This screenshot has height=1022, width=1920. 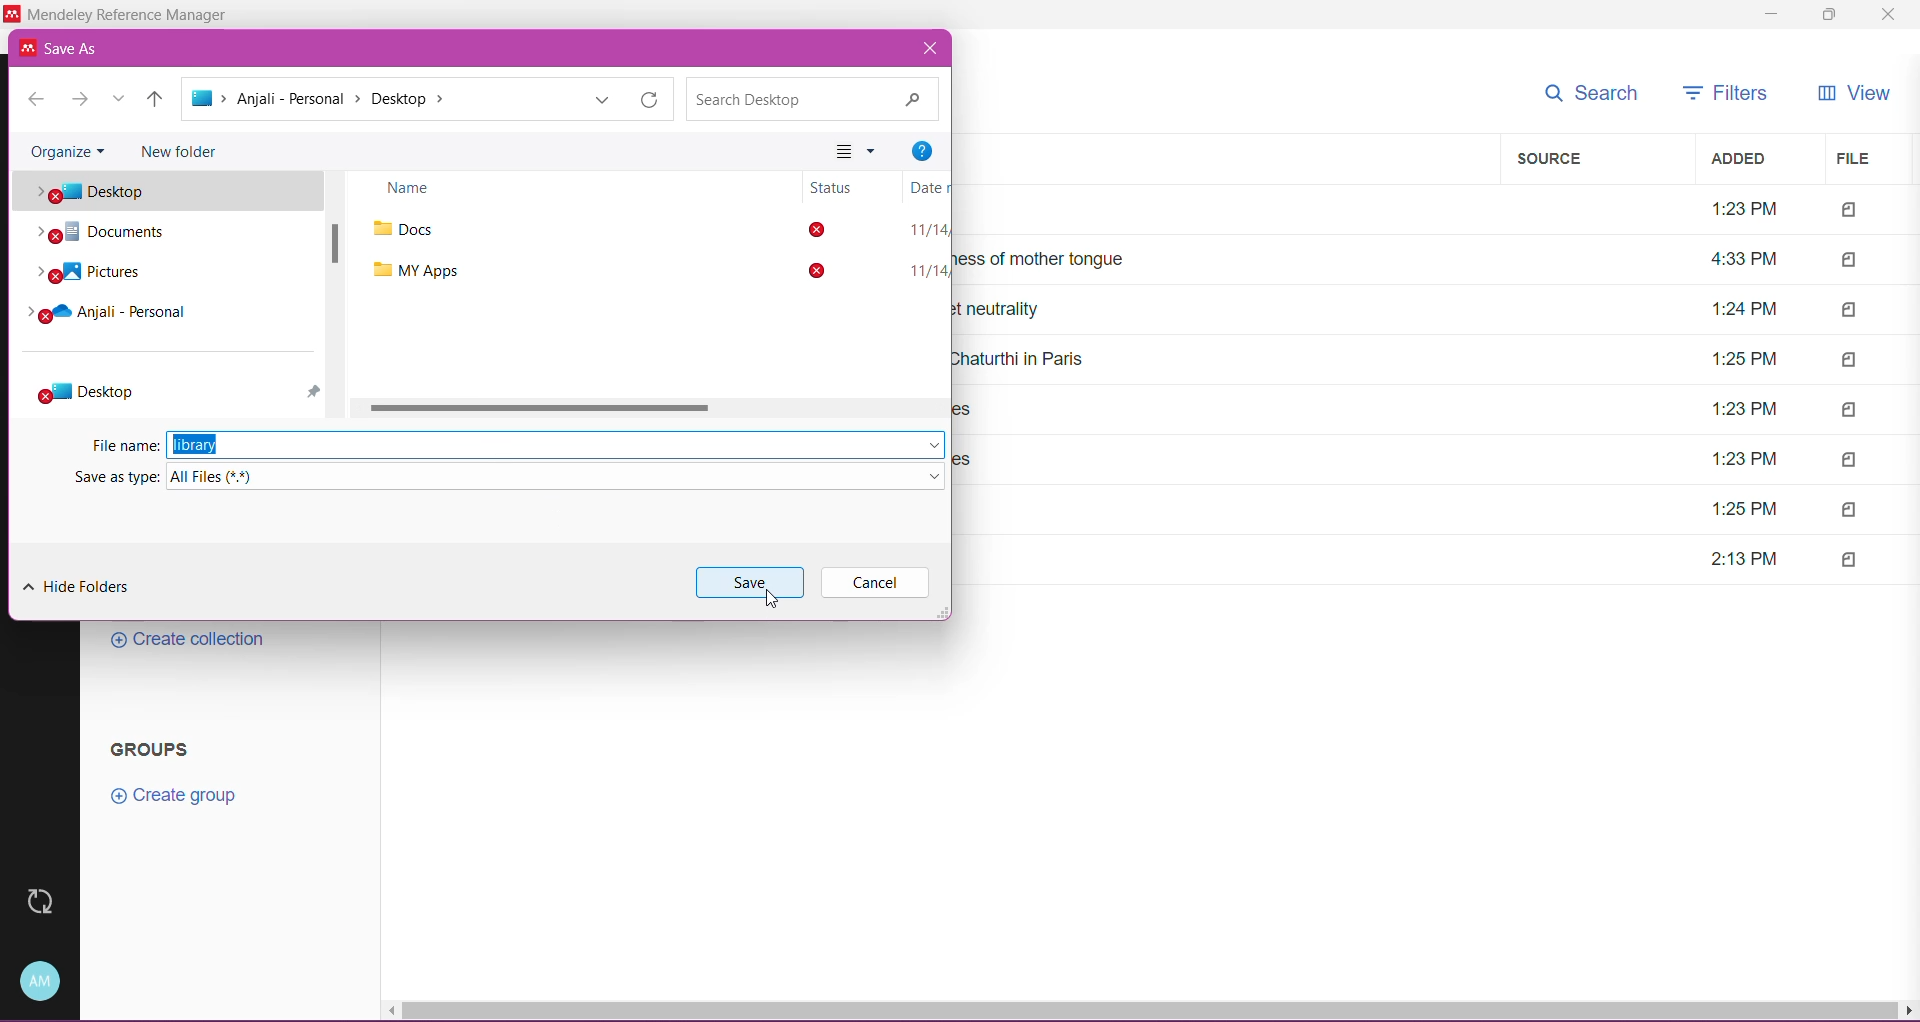 What do you see at coordinates (86, 274) in the screenshot?
I see `Pictures` at bounding box center [86, 274].